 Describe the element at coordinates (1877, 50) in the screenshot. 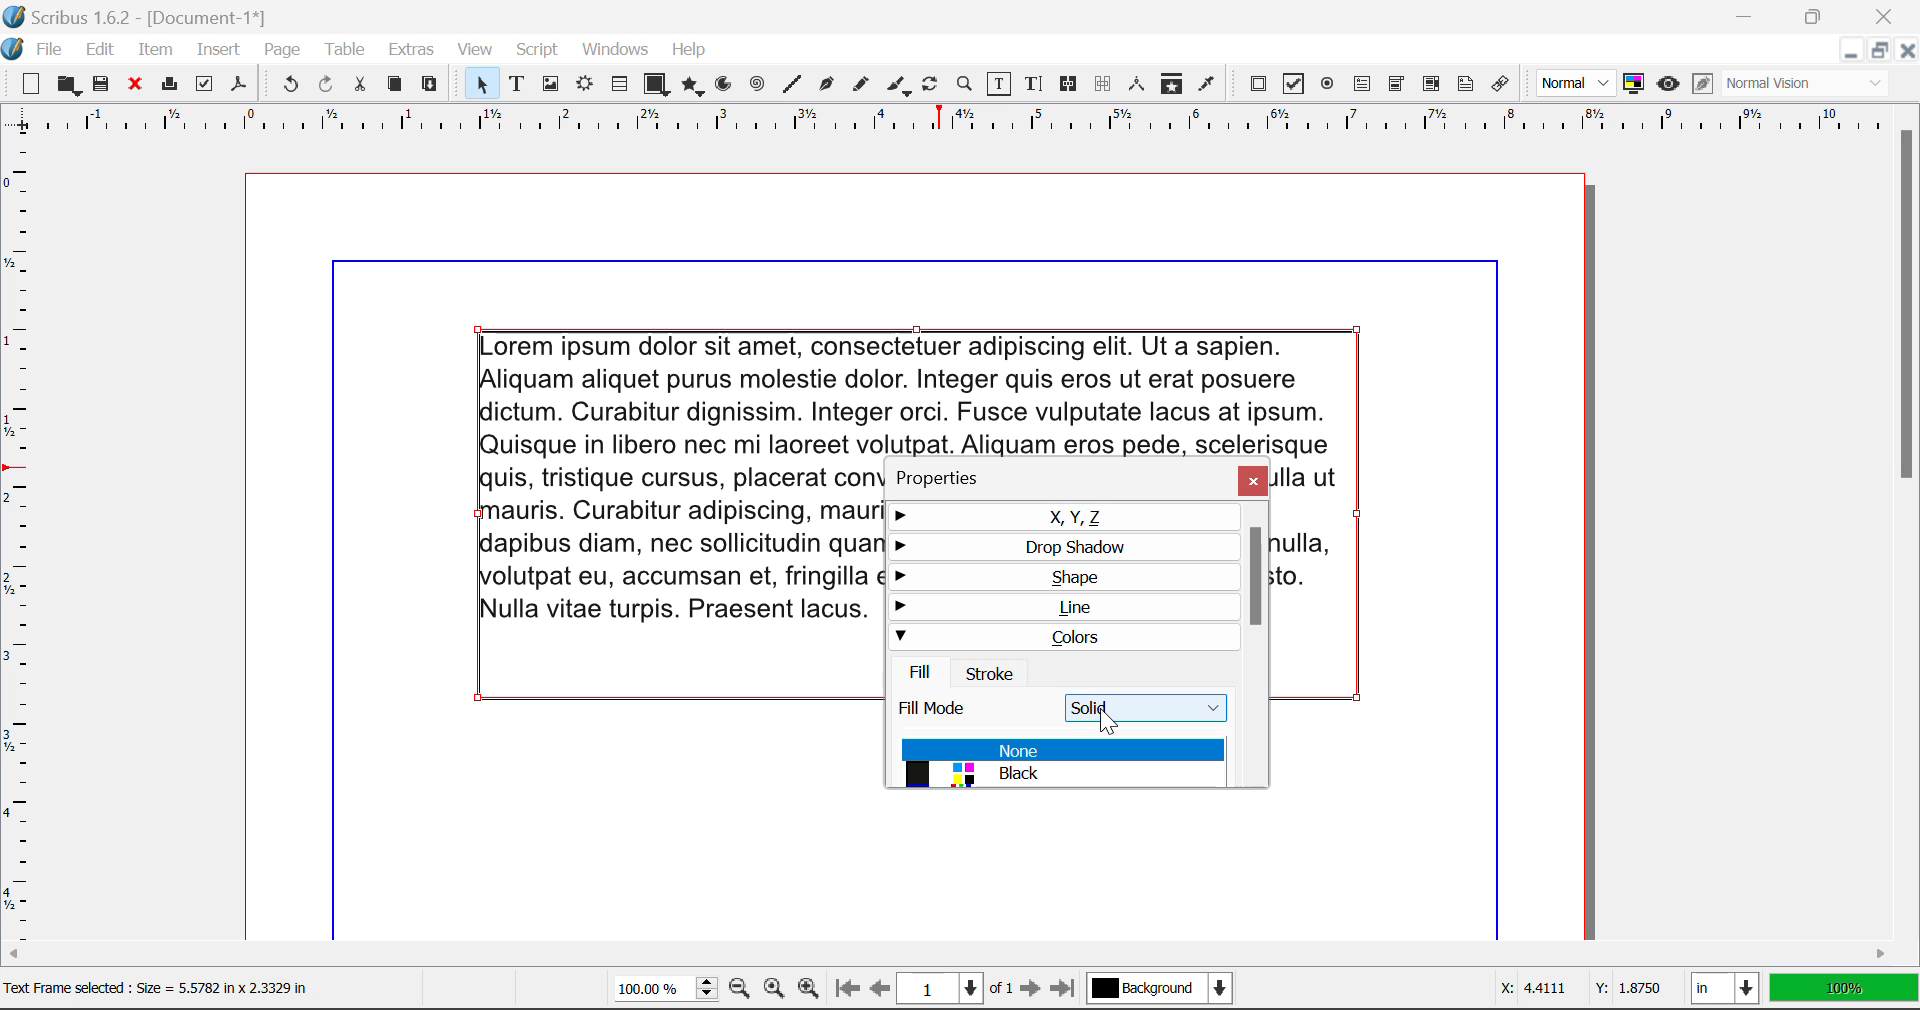

I see `Minimize` at that location.